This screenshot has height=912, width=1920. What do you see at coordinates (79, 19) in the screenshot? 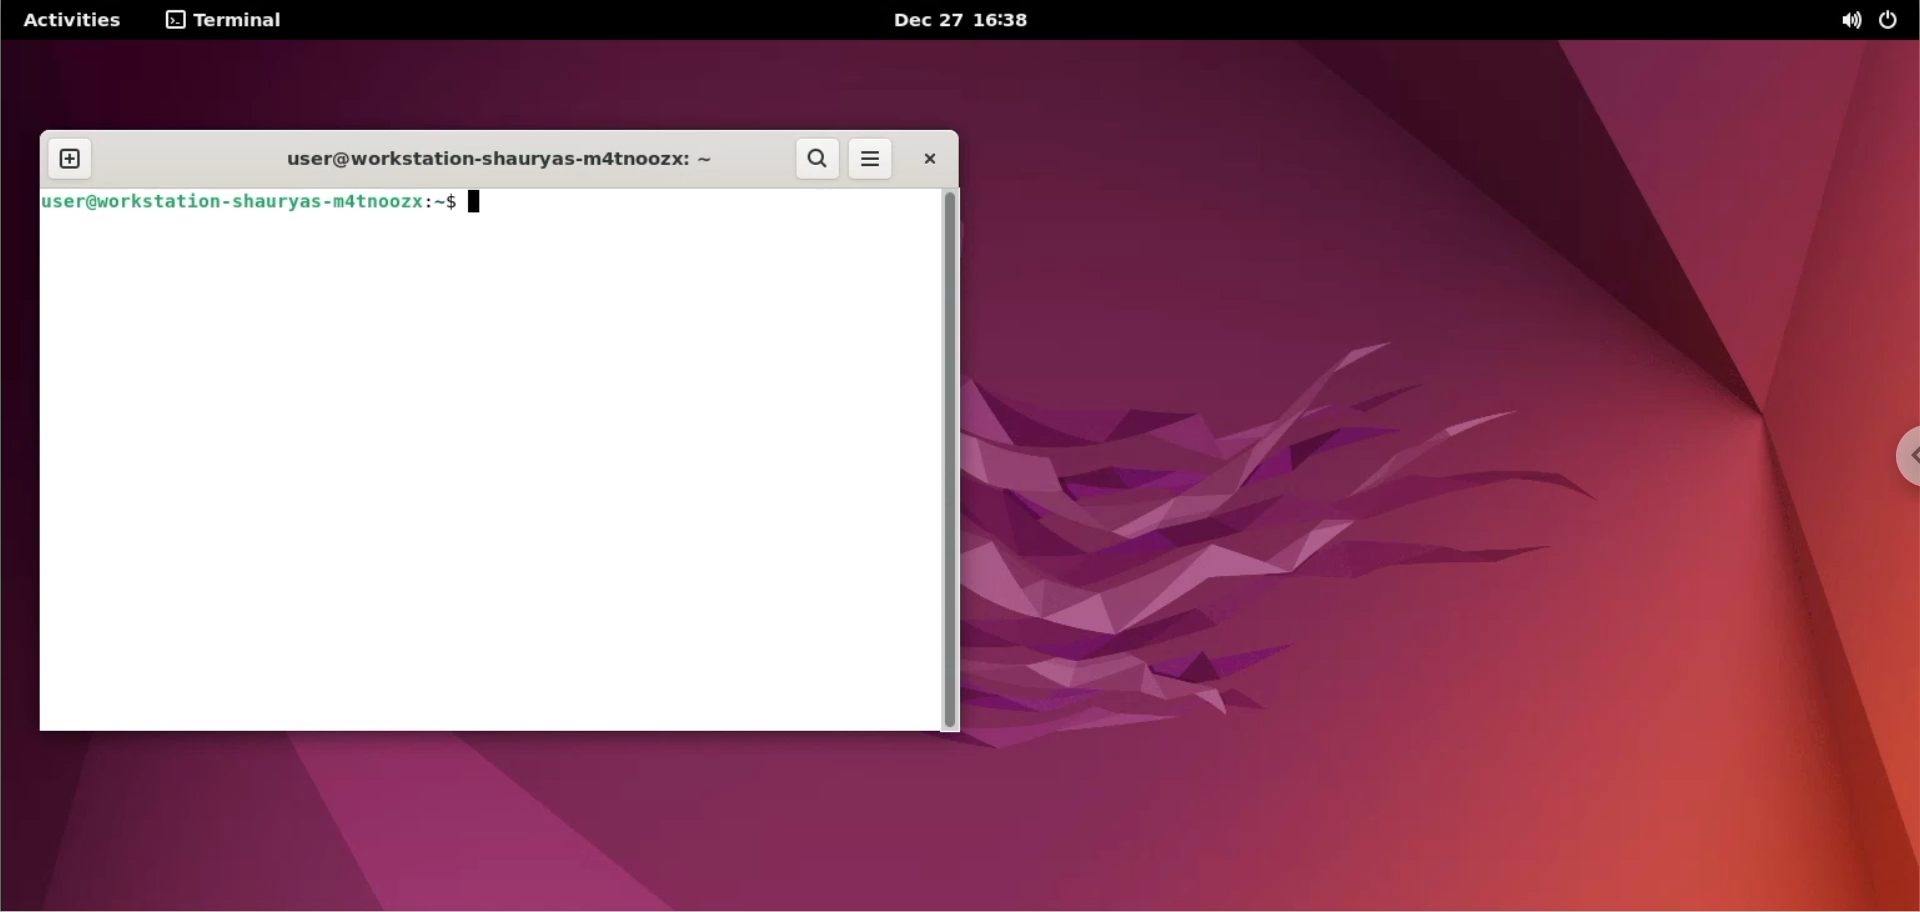
I see `Activities` at bounding box center [79, 19].